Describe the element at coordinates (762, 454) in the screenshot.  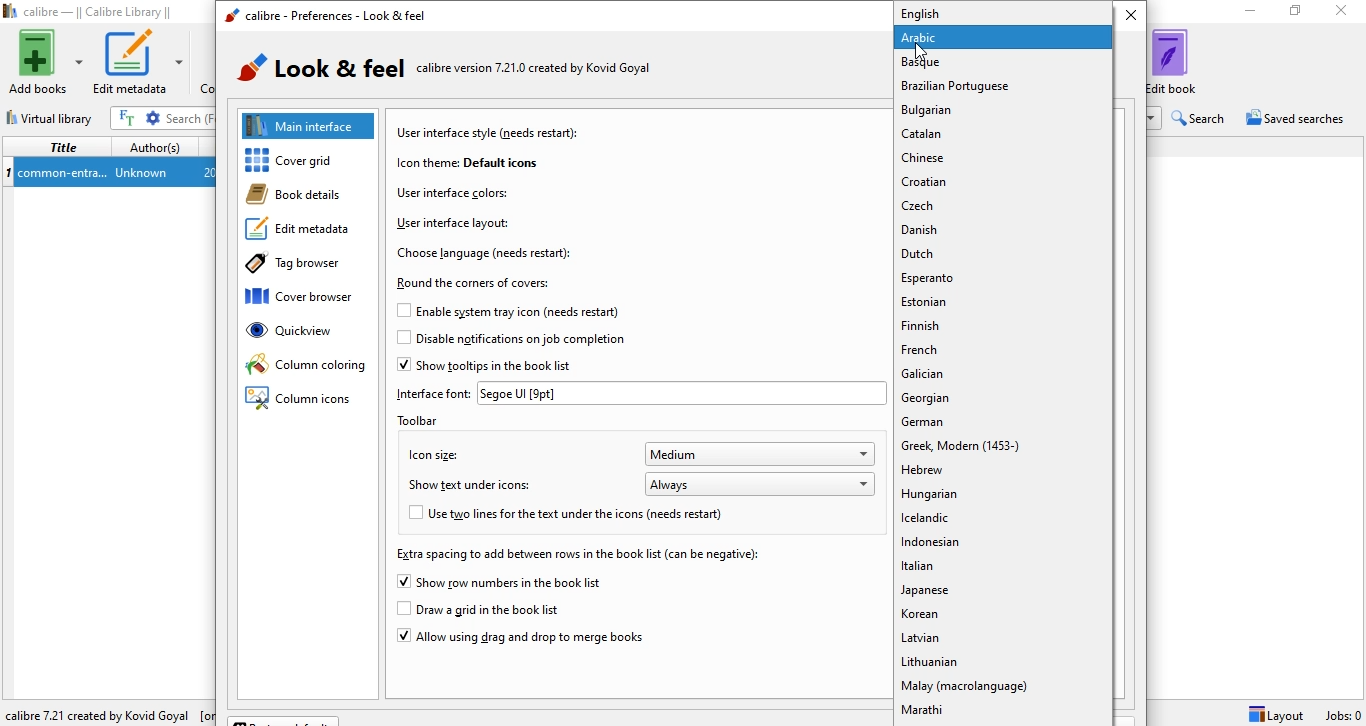
I see `medium` at that location.